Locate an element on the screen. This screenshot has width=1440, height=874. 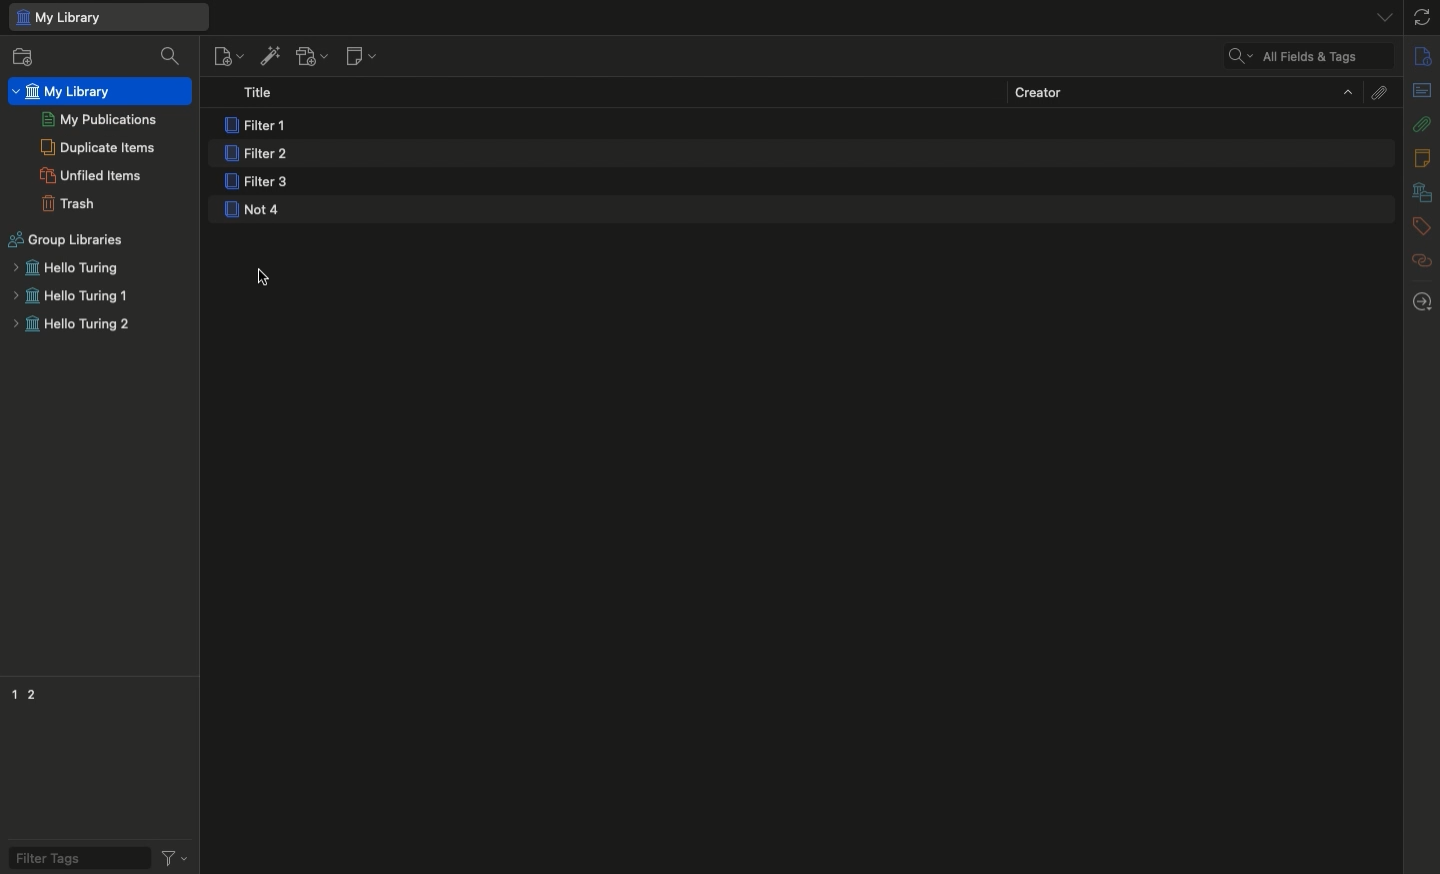
Filter collections is located at coordinates (173, 56).